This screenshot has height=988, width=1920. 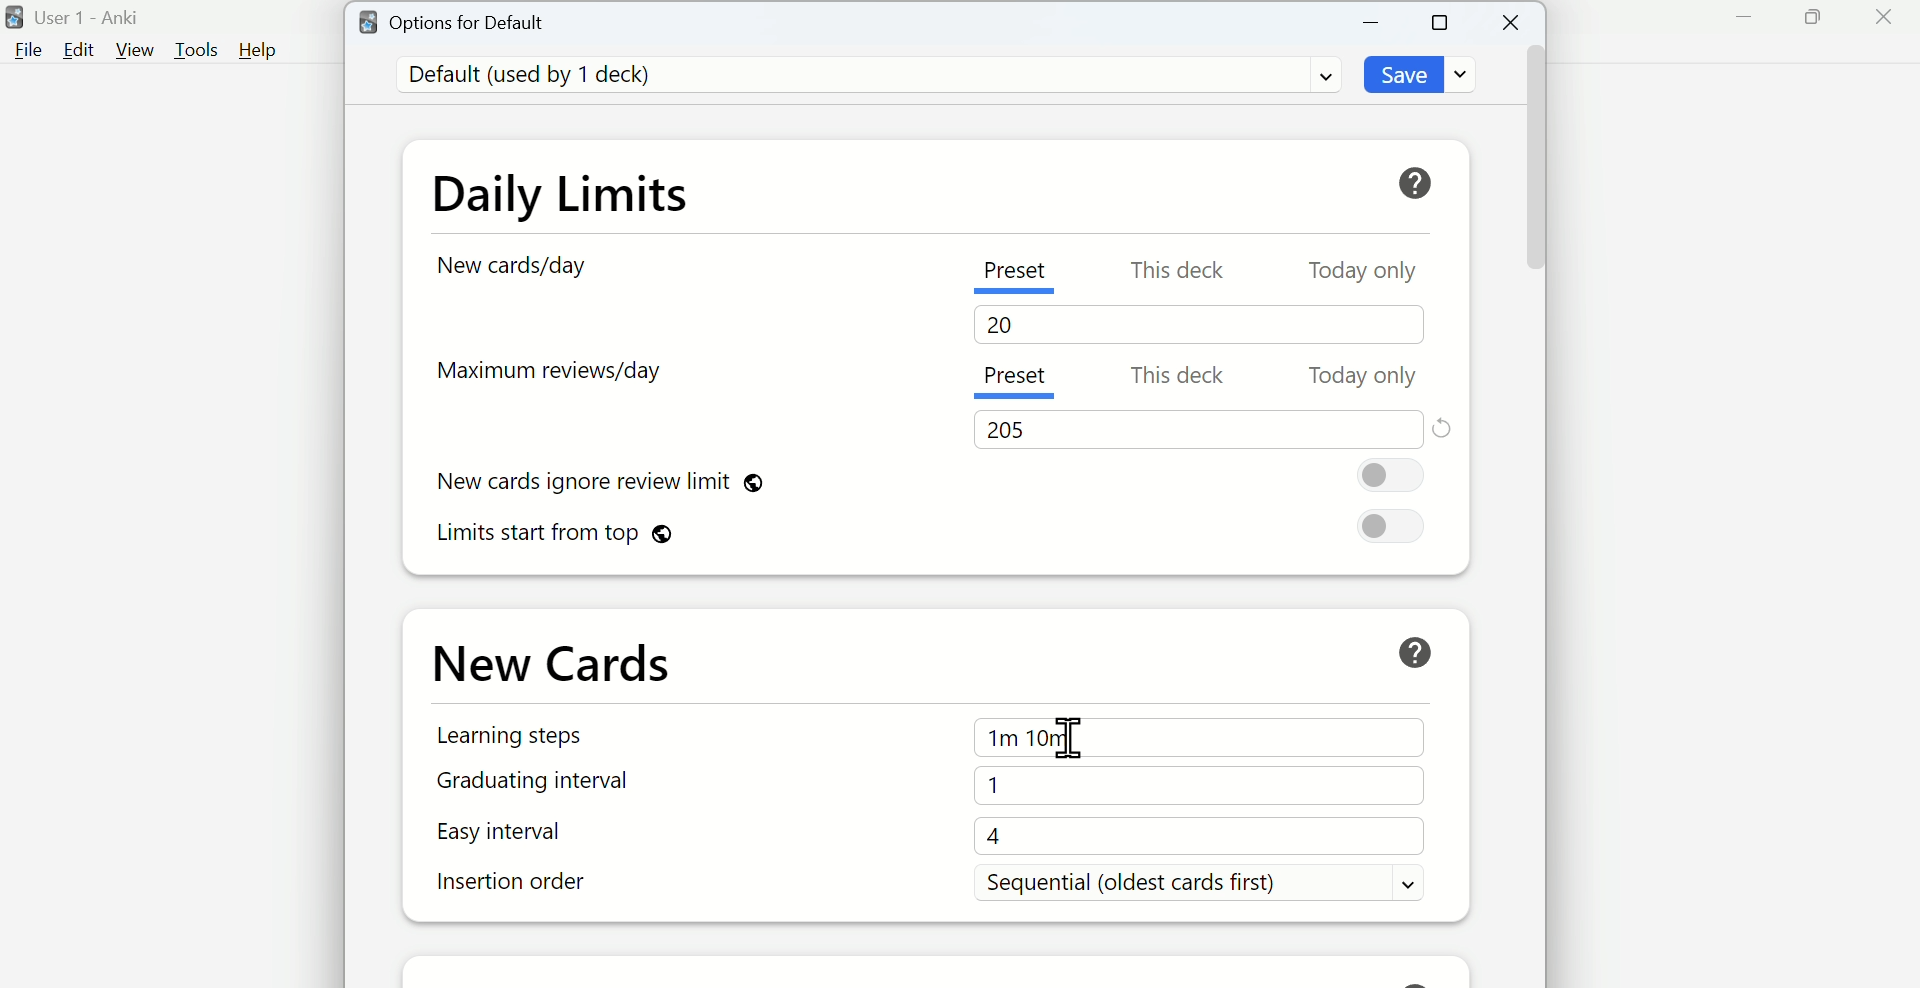 What do you see at coordinates (1025, 275) in the screenshot?
I see `Preset` at bounding box center [1025, 275].